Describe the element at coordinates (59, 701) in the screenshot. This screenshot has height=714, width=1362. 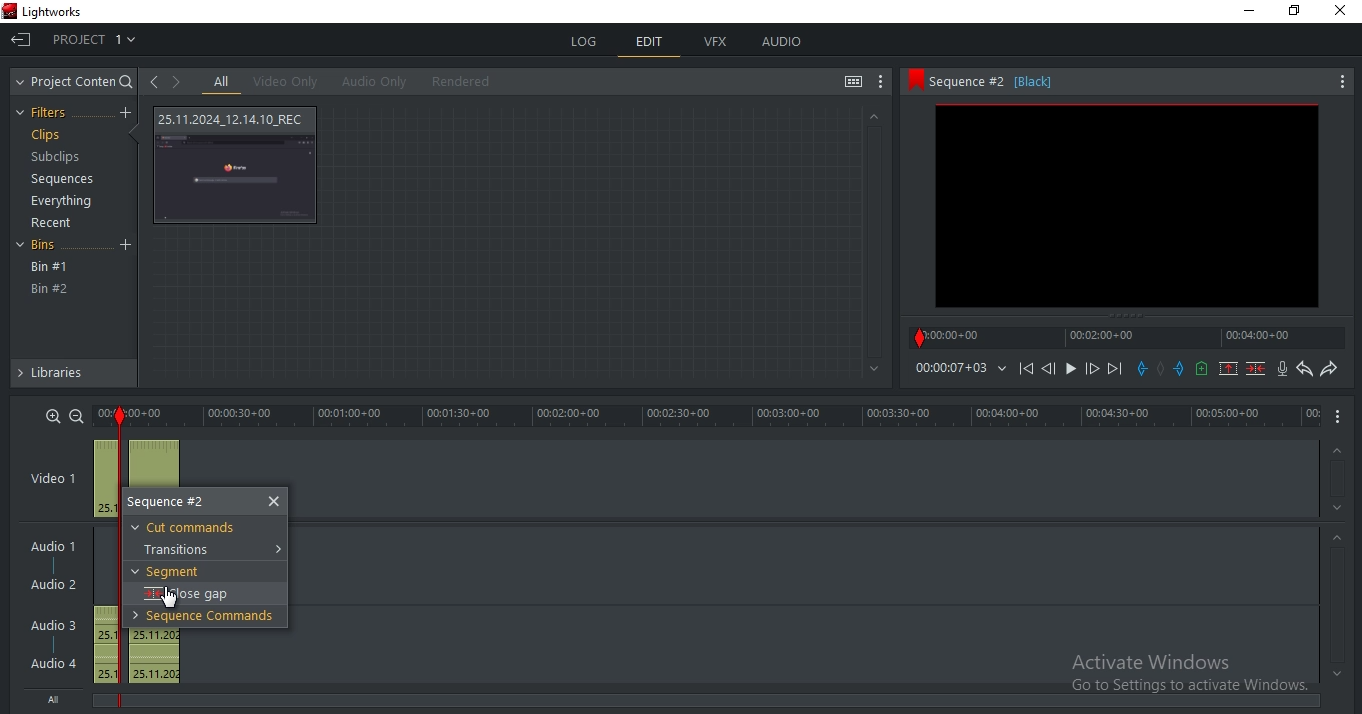
I see `All` at that location.